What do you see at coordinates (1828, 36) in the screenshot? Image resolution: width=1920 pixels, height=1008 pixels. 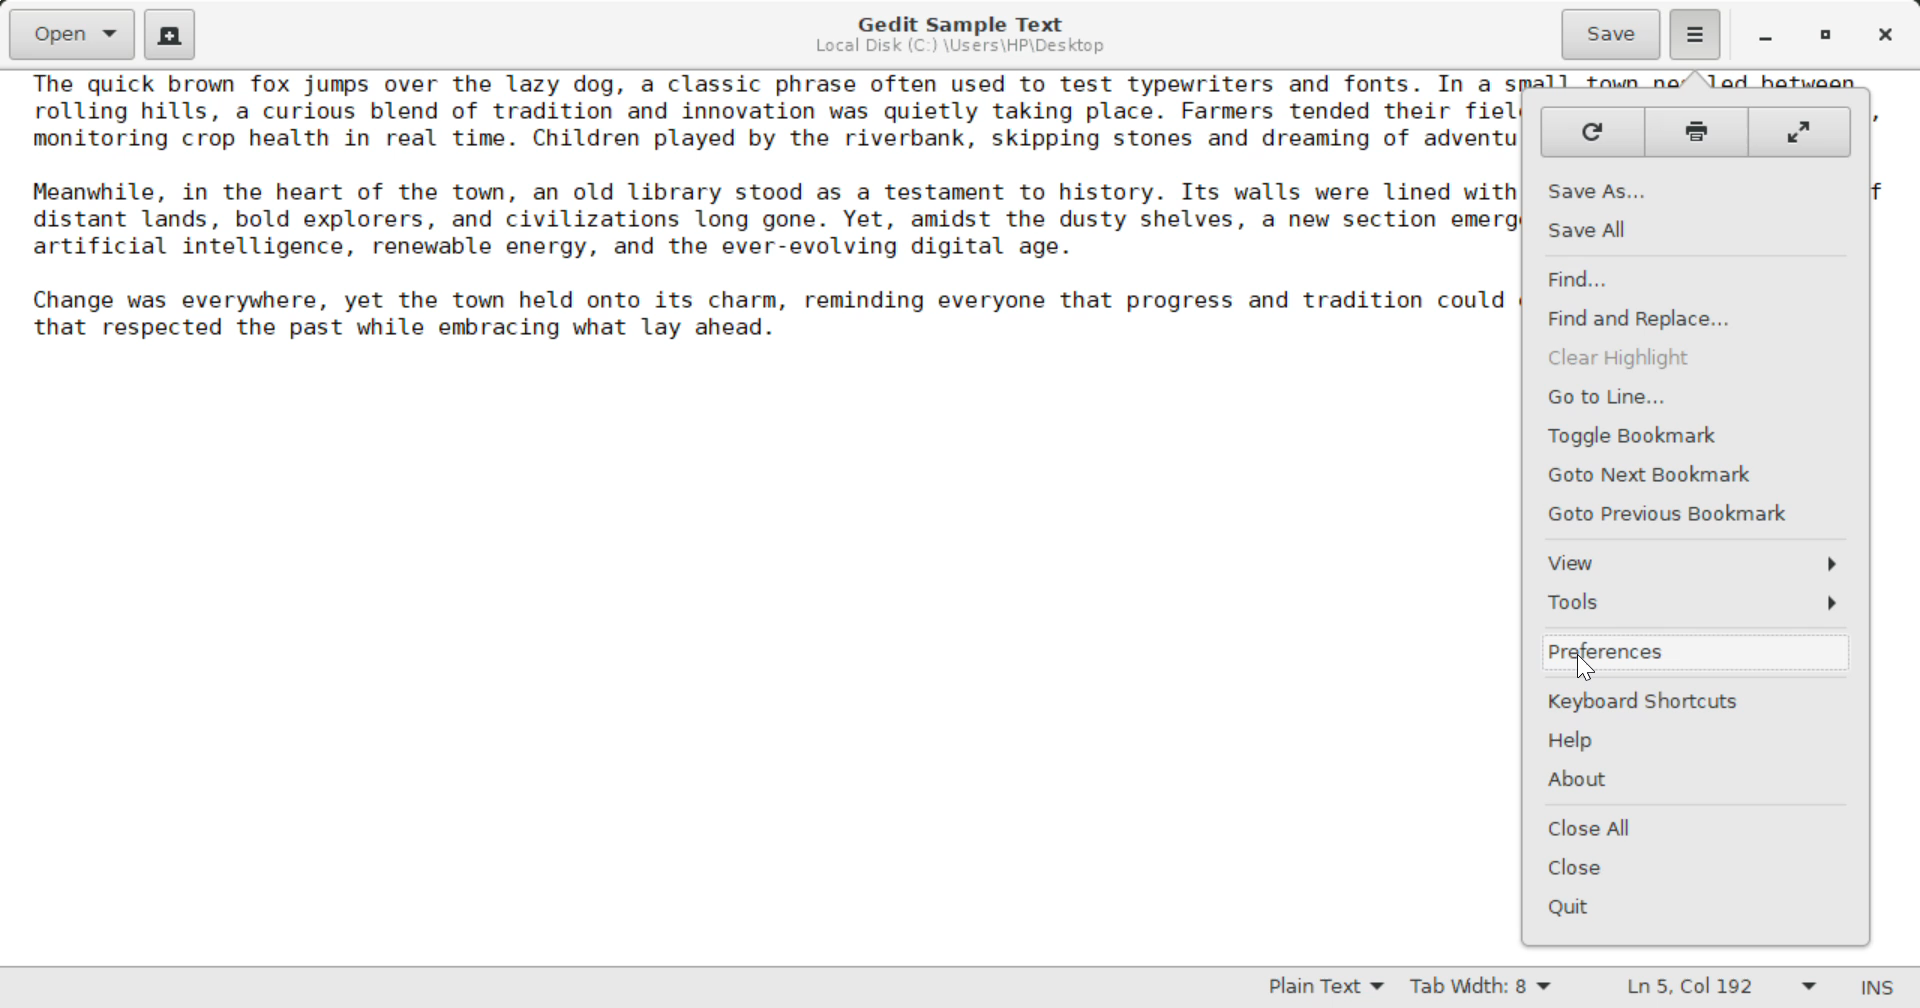 I see `Minimize` at bounding box center [1828, 36].